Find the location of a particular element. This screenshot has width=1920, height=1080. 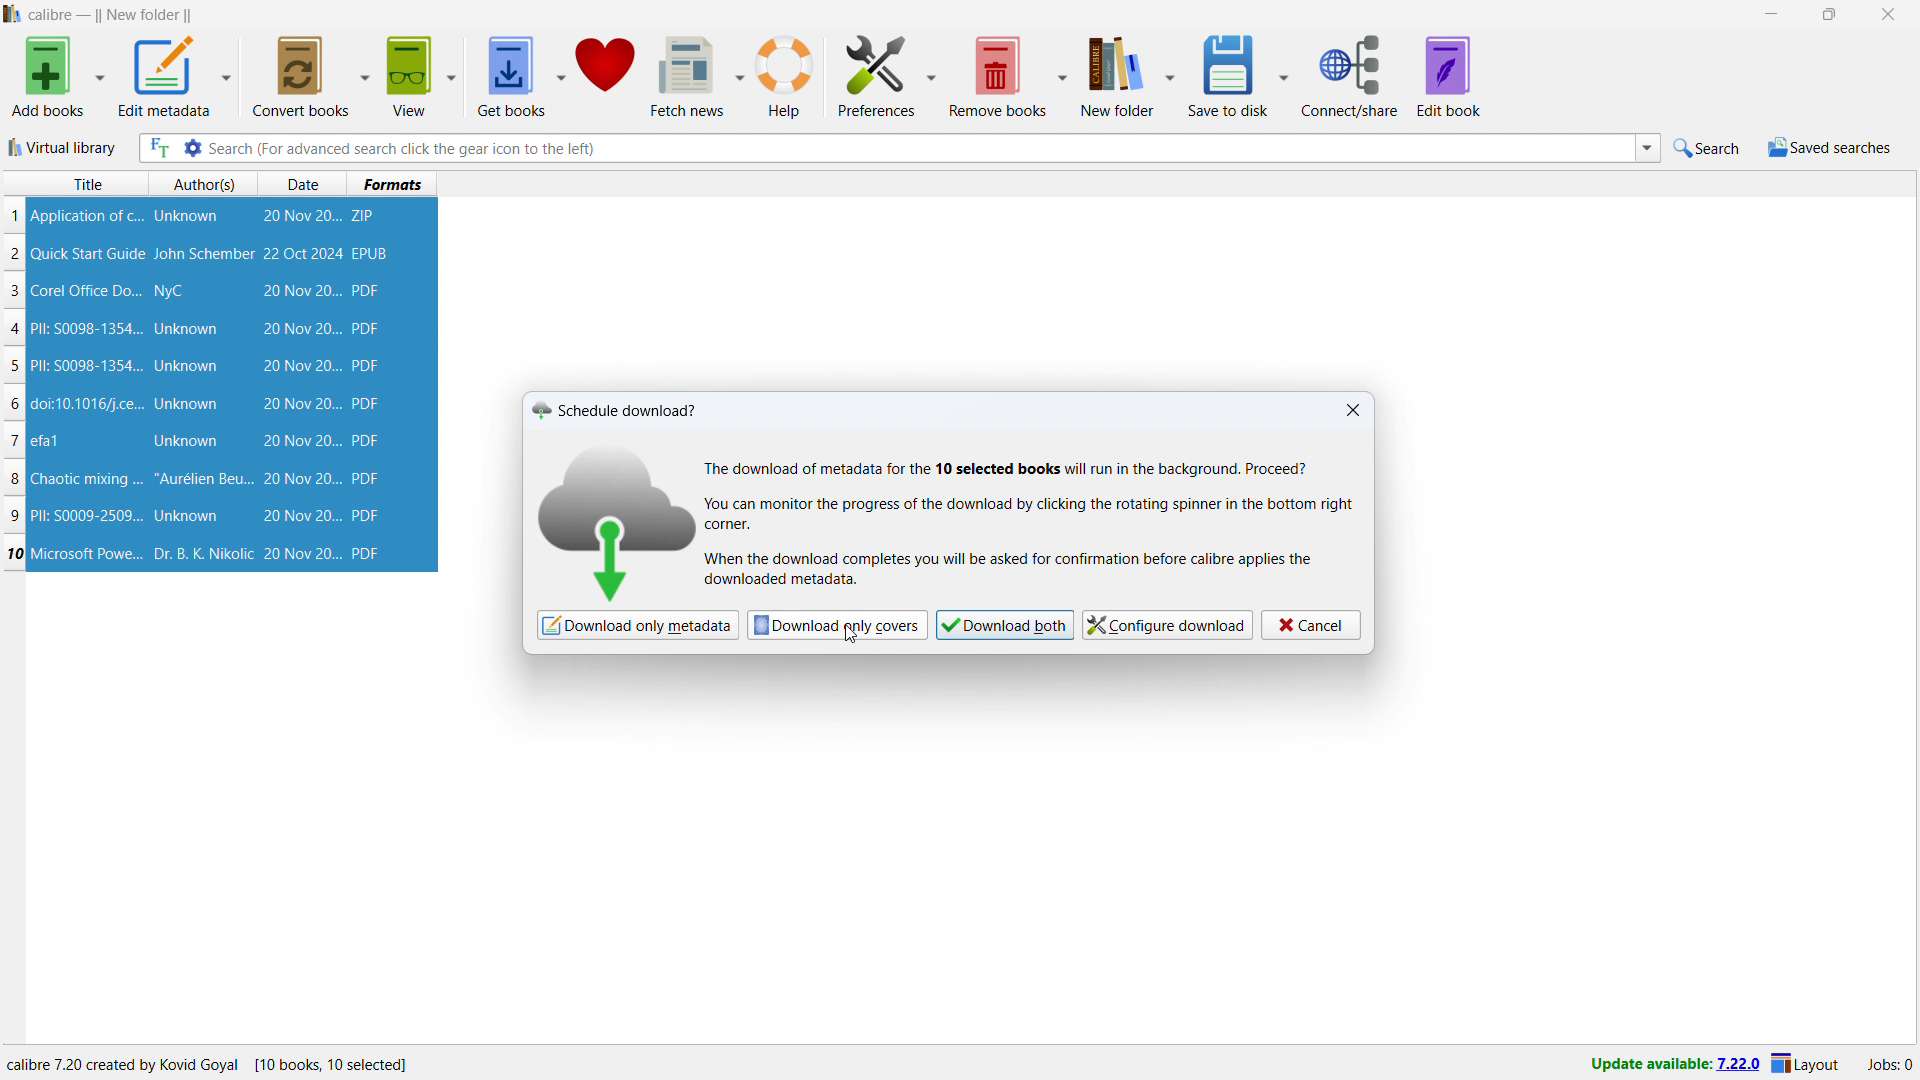

get books is located at coordinates (512, 76).